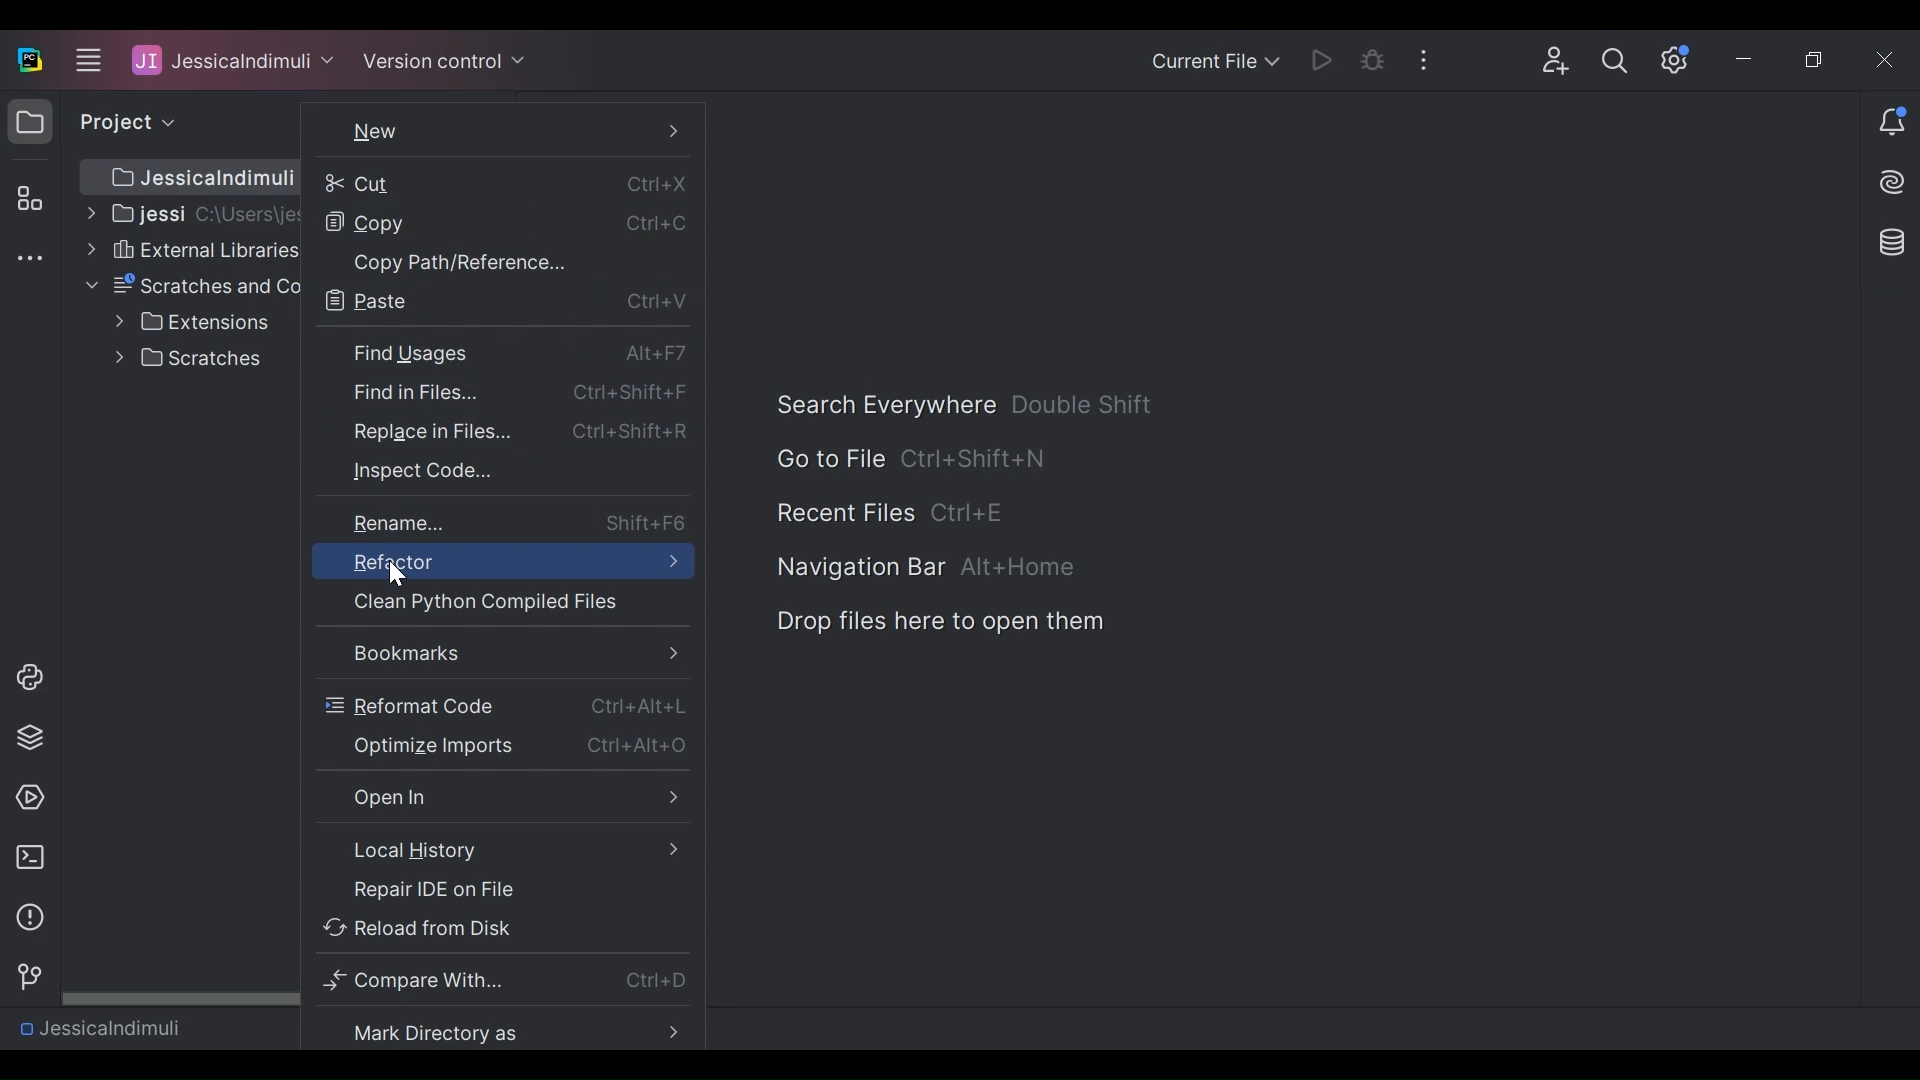 This screenshot has height=1080, width=1920. What do you see at coordinates (499, 891) in the screenshot?
I see `Repair IDE on File` at bounding box center [499, 891].